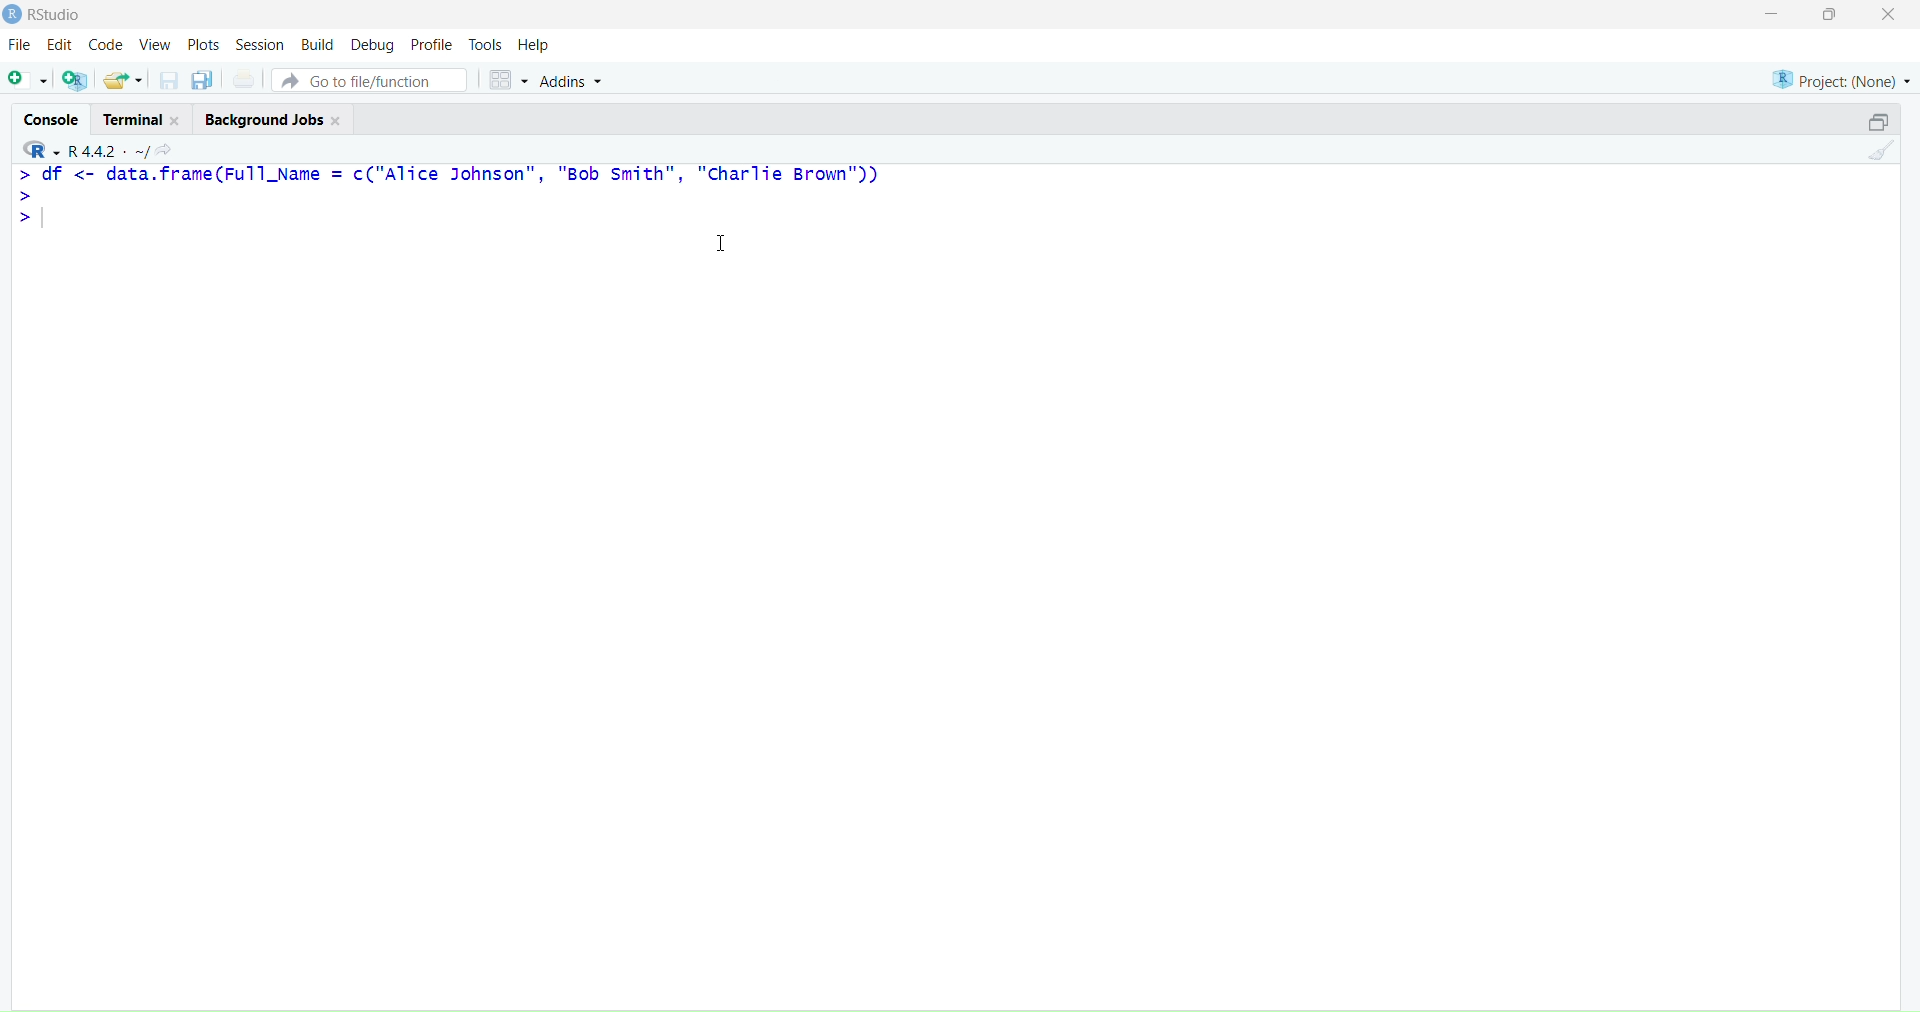  Describe the element at coordinates (534, 43) in the screenshot. I see `Help` at that location.